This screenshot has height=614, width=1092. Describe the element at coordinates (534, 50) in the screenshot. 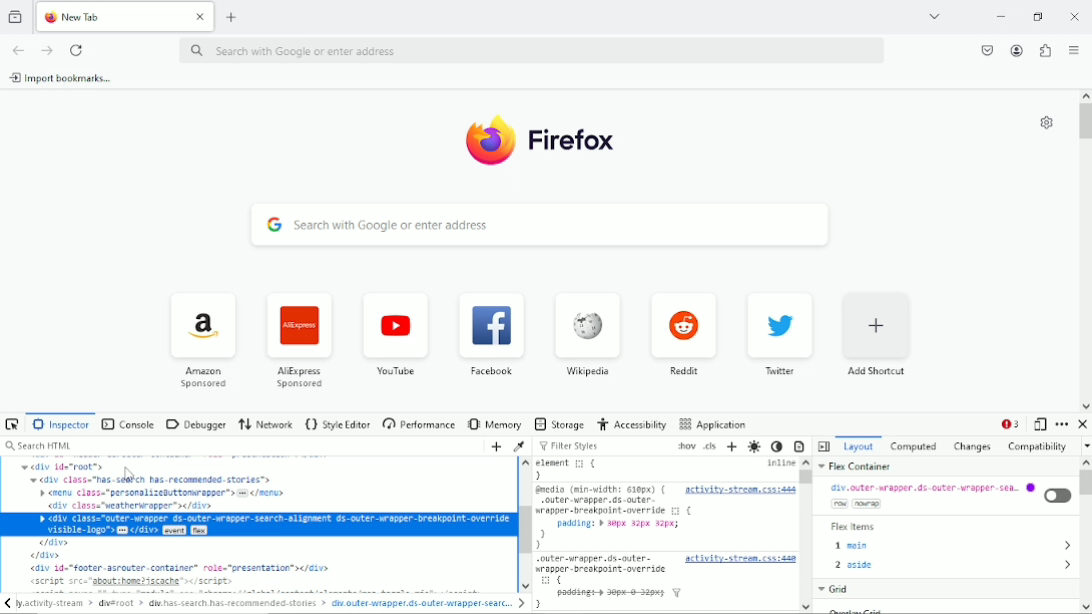

I see `Search with google or enter address` at that location.